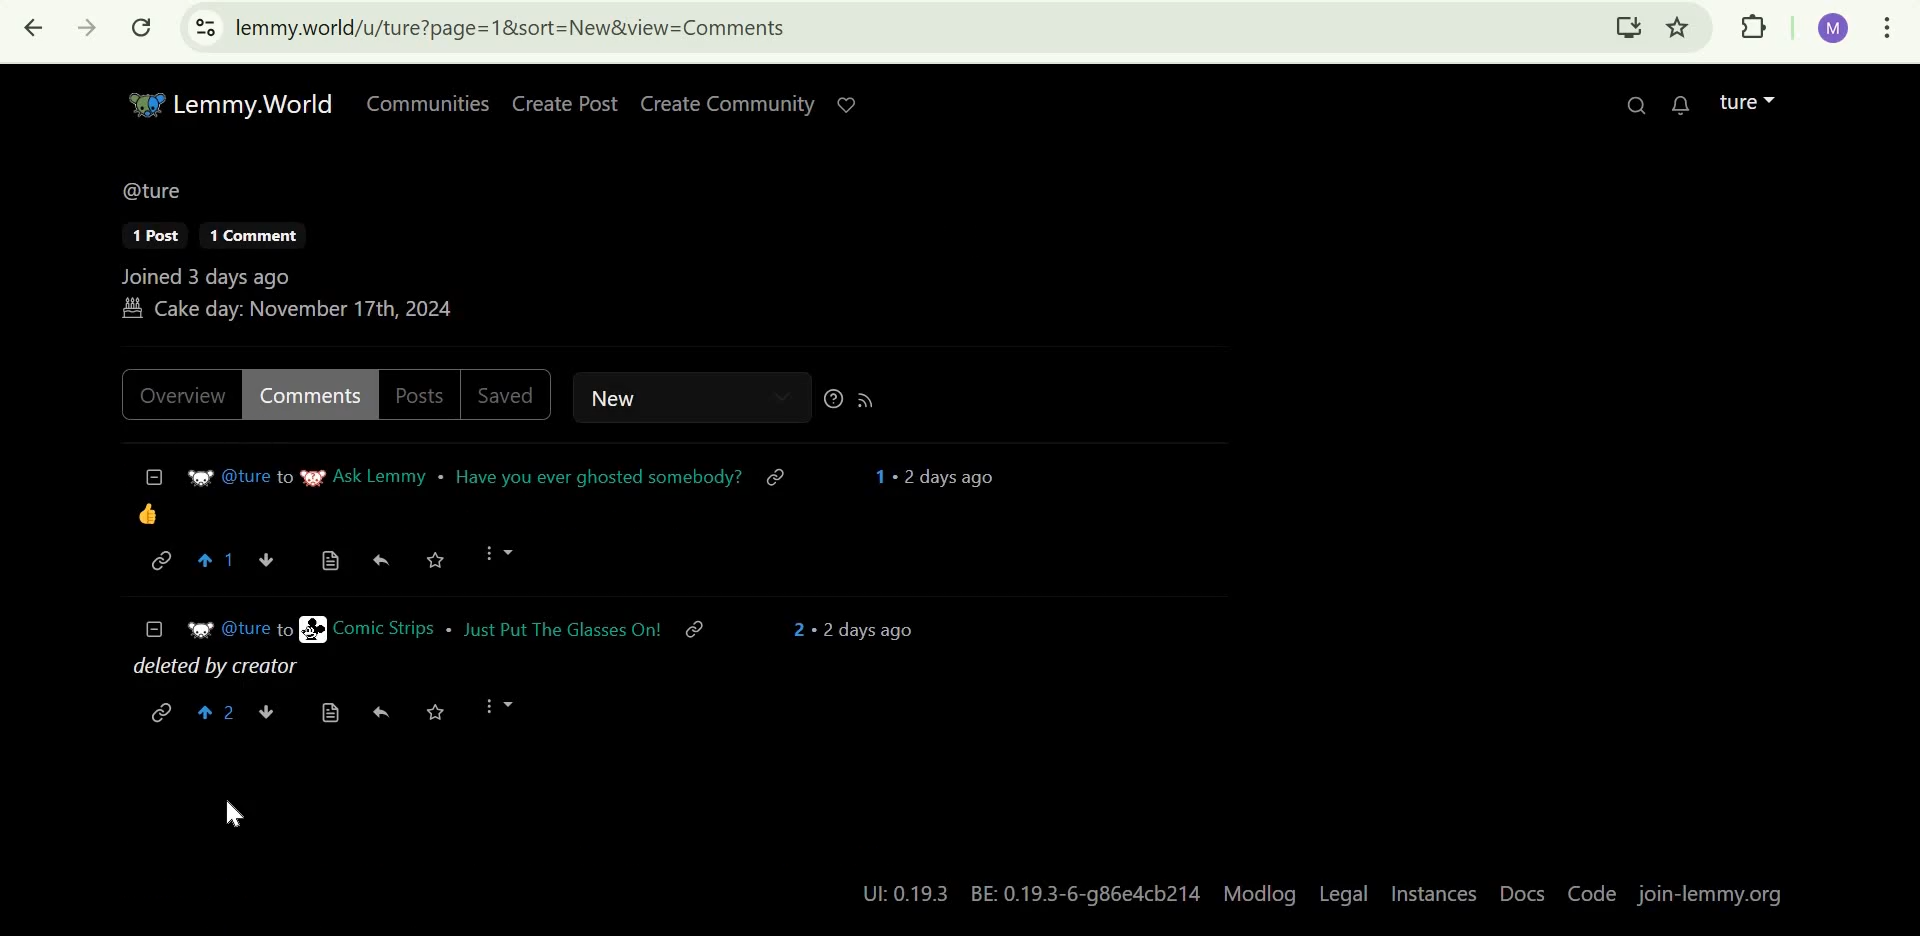  I want to click on @ture, so click(149, 187).